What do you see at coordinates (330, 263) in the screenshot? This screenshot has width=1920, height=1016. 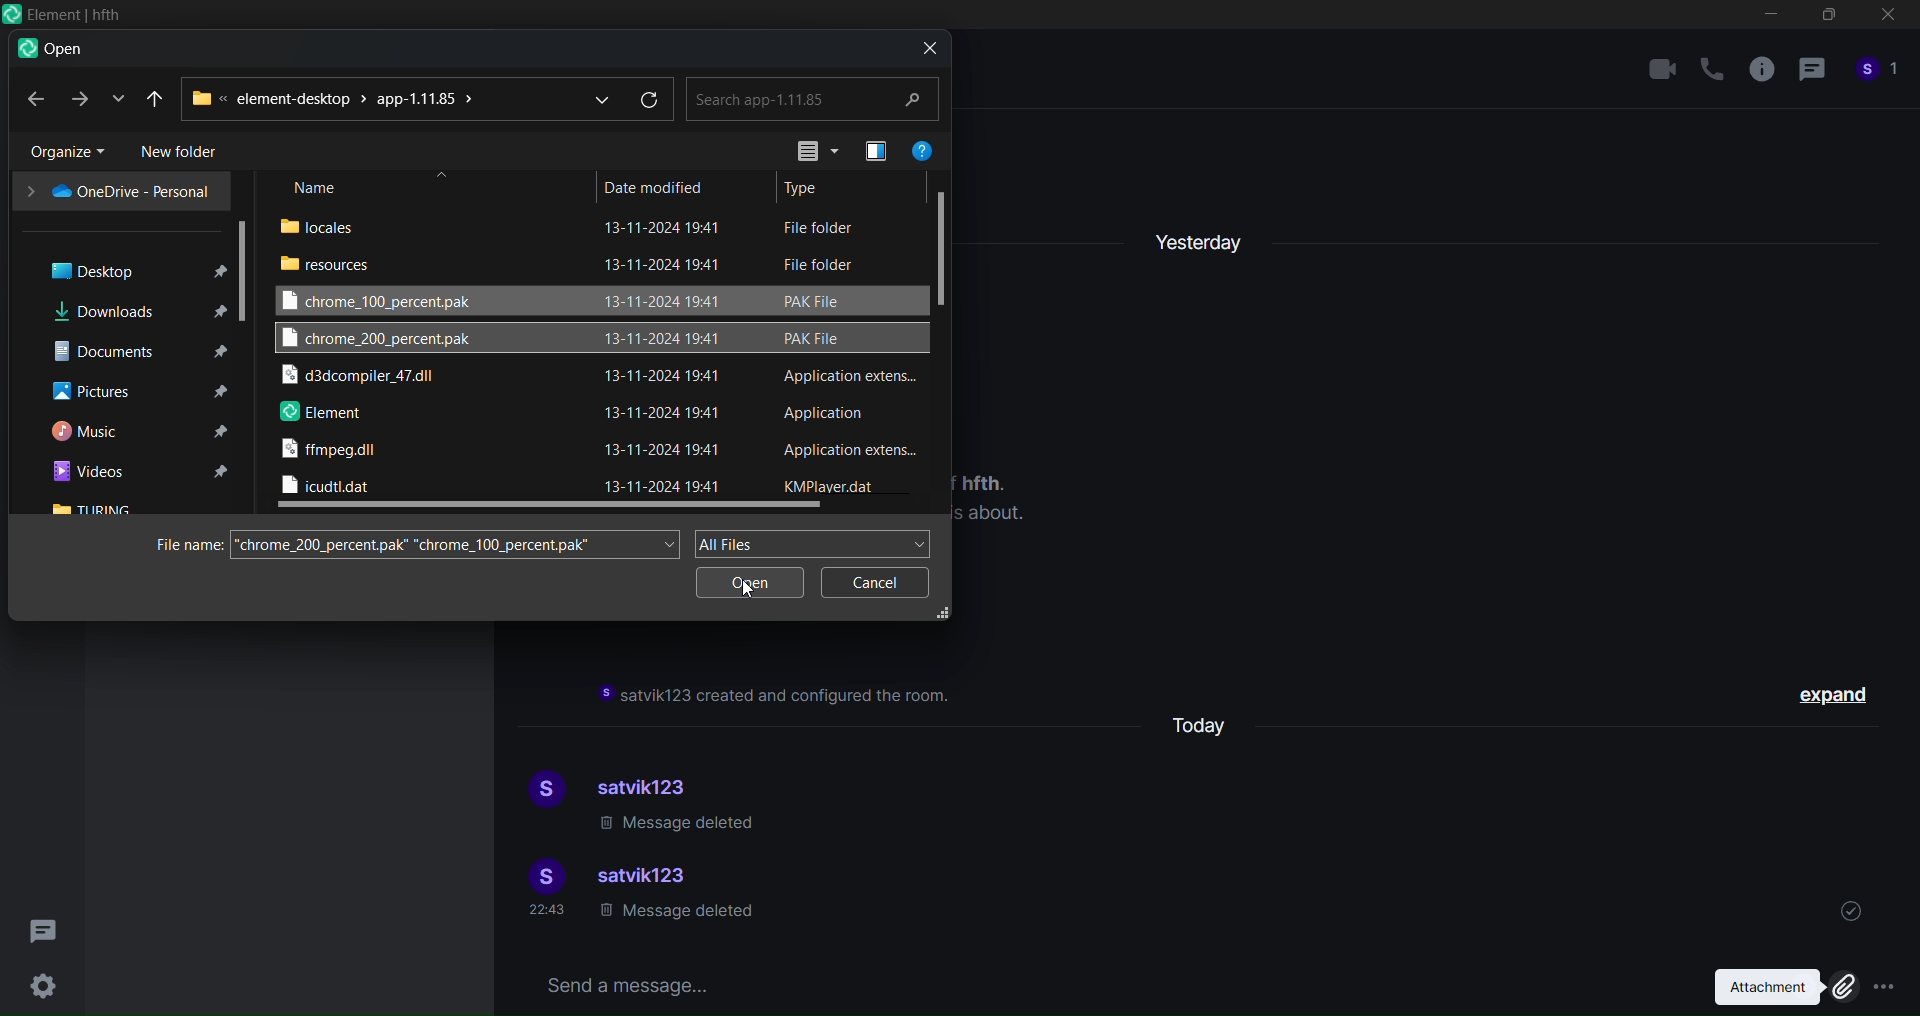 I see `resouces` at bounding box center [330, 263].